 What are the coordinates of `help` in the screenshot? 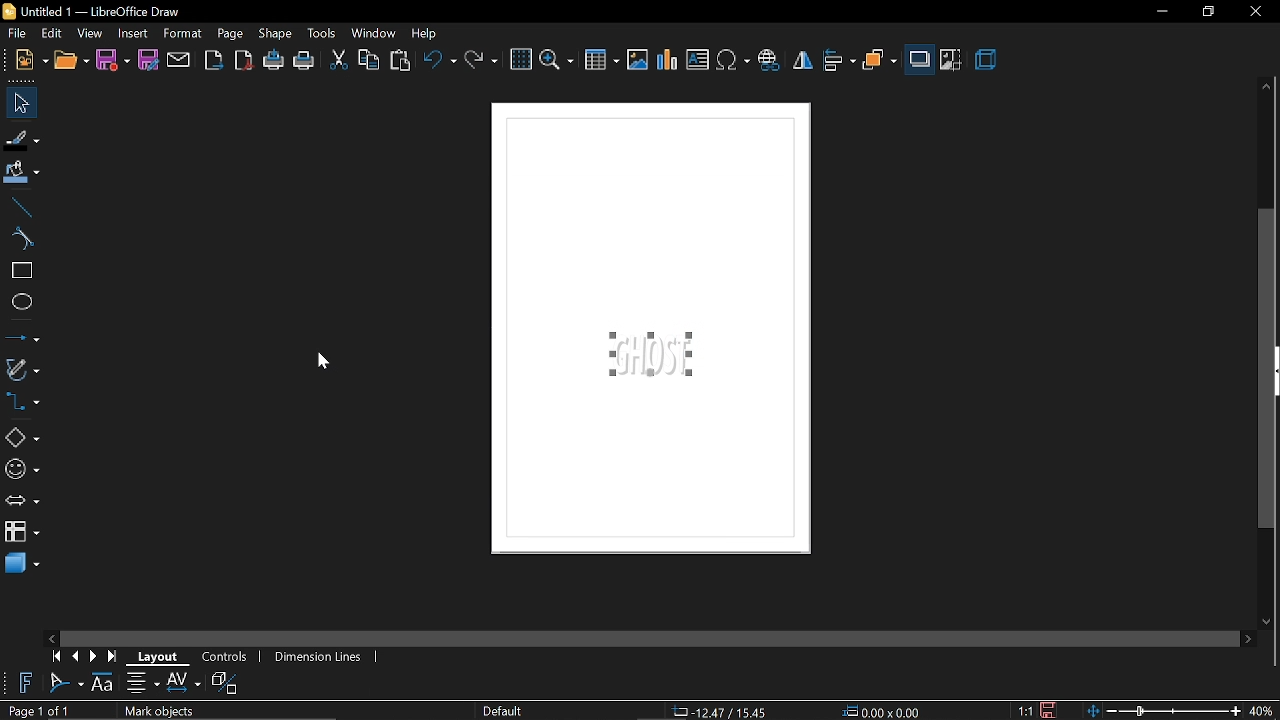 It's located at (427, 35).